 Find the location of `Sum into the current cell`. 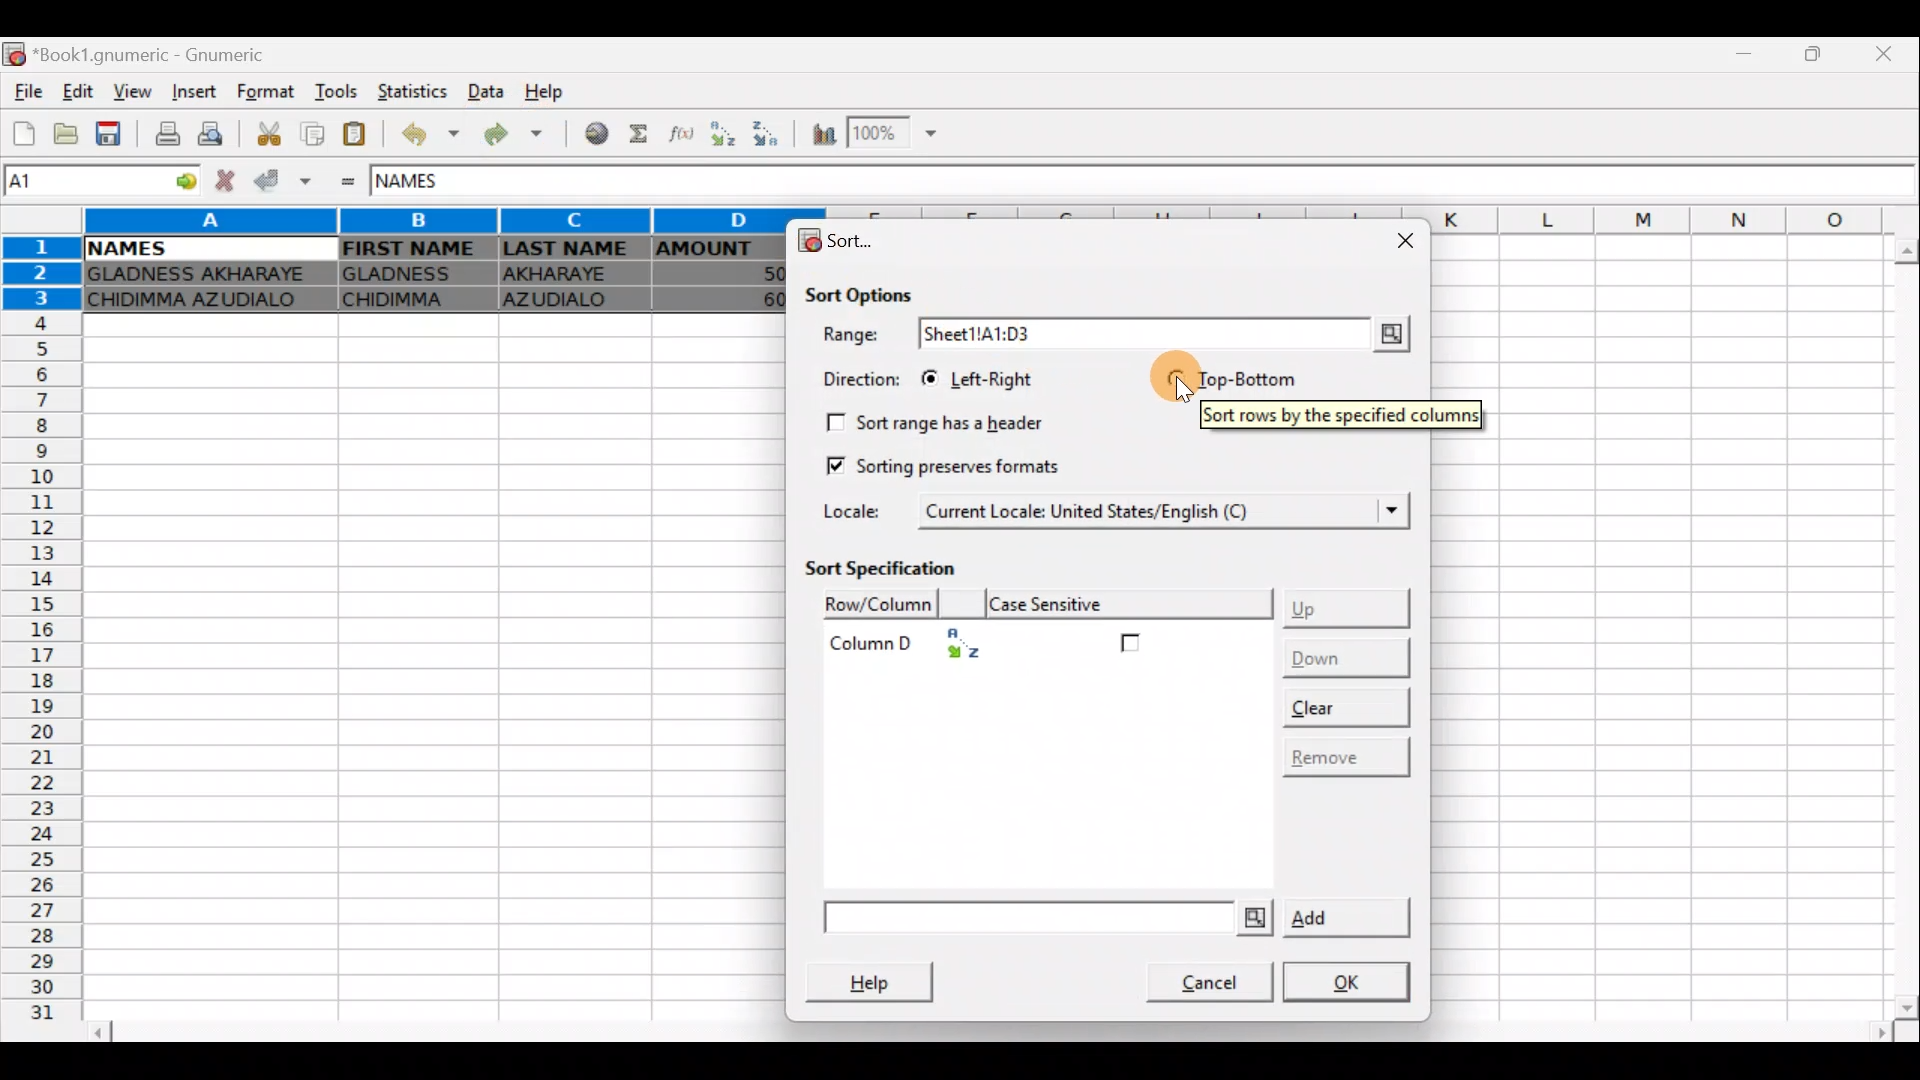

Sum into the current cell is located at coordinates (641, 135).